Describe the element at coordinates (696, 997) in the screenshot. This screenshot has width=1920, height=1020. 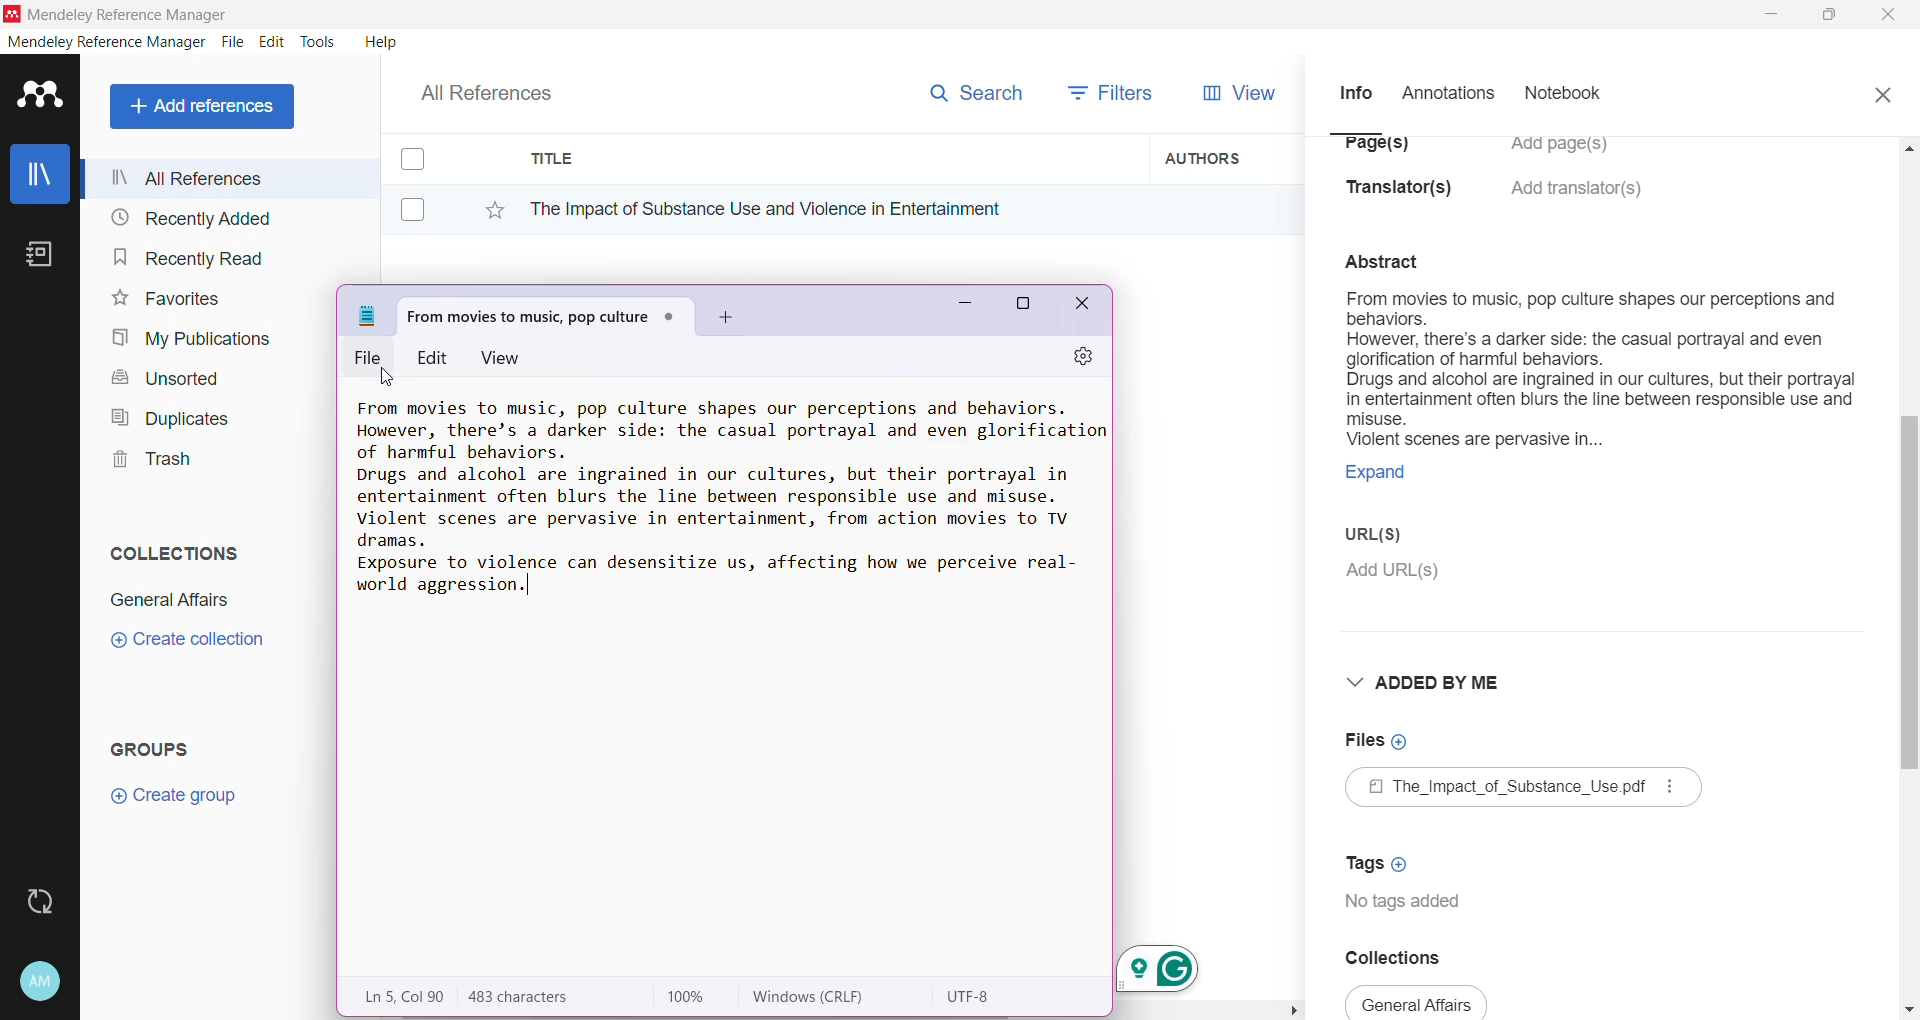
I see `Zoom Level` at that location.